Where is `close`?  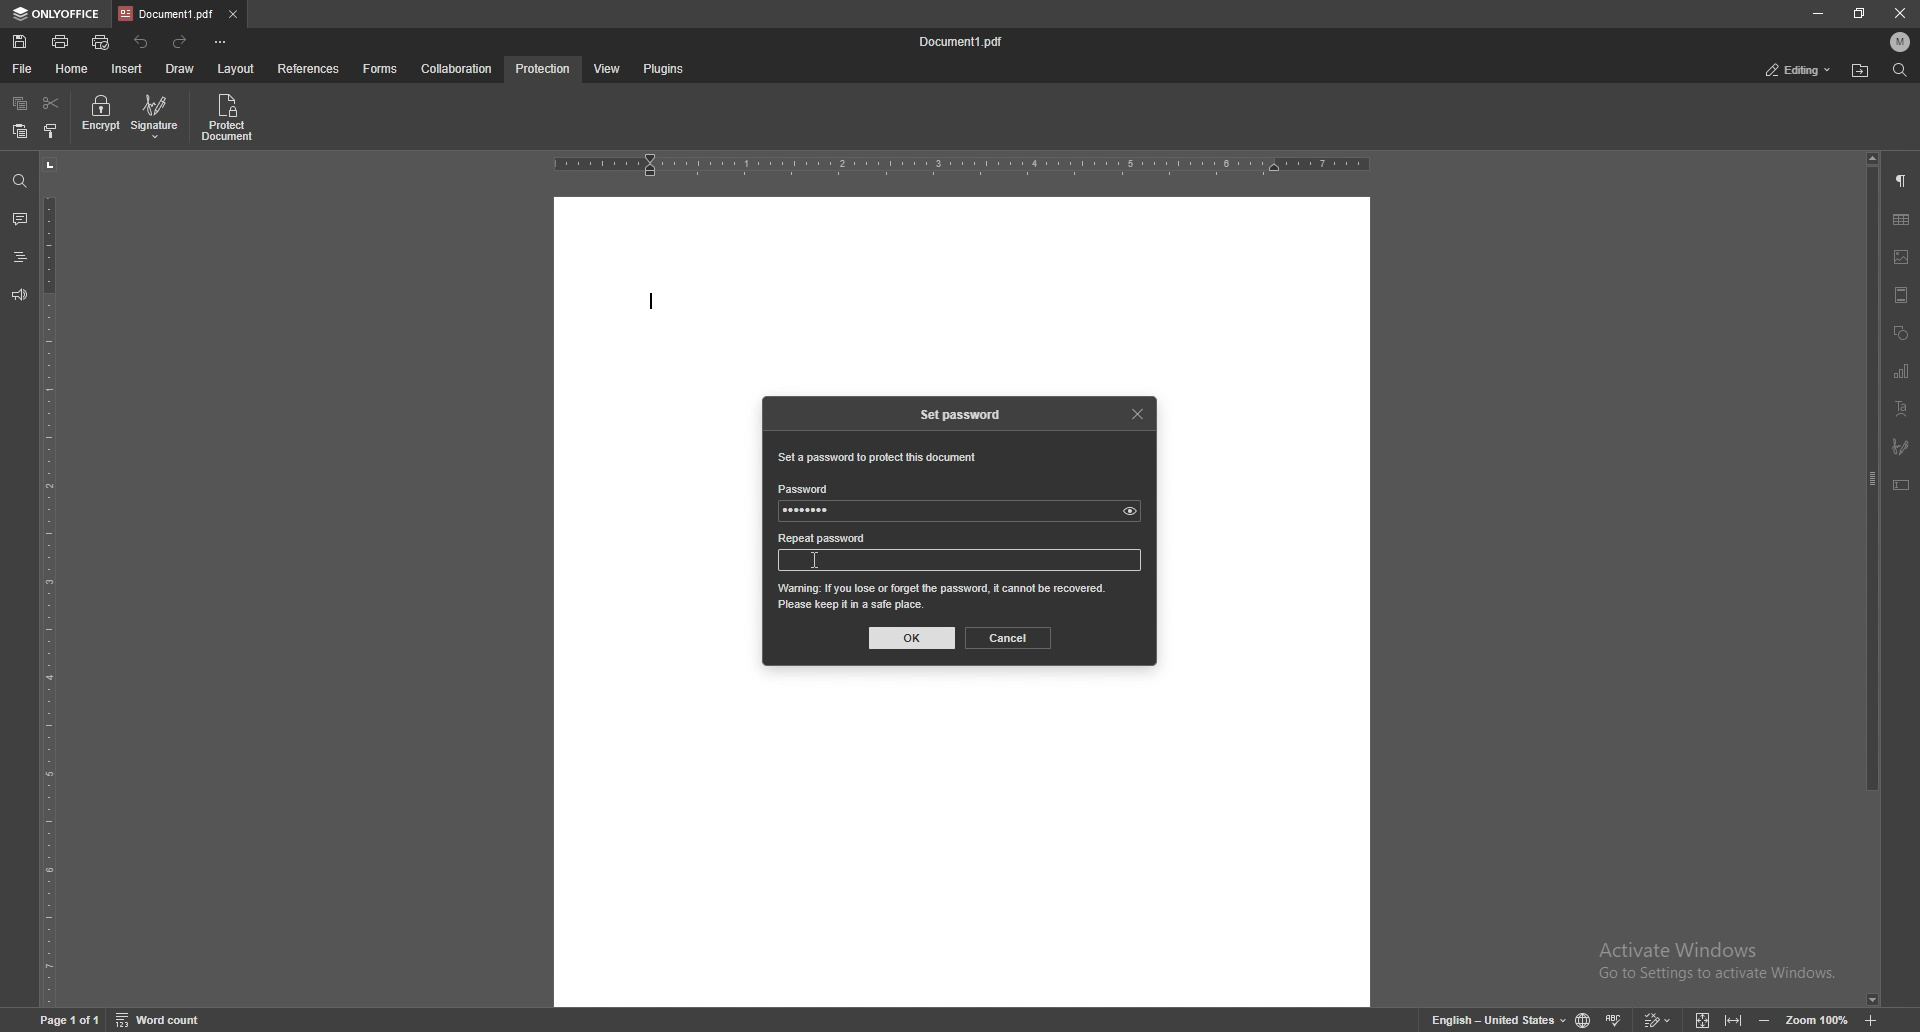 close is located at coordinates (1900, 15).